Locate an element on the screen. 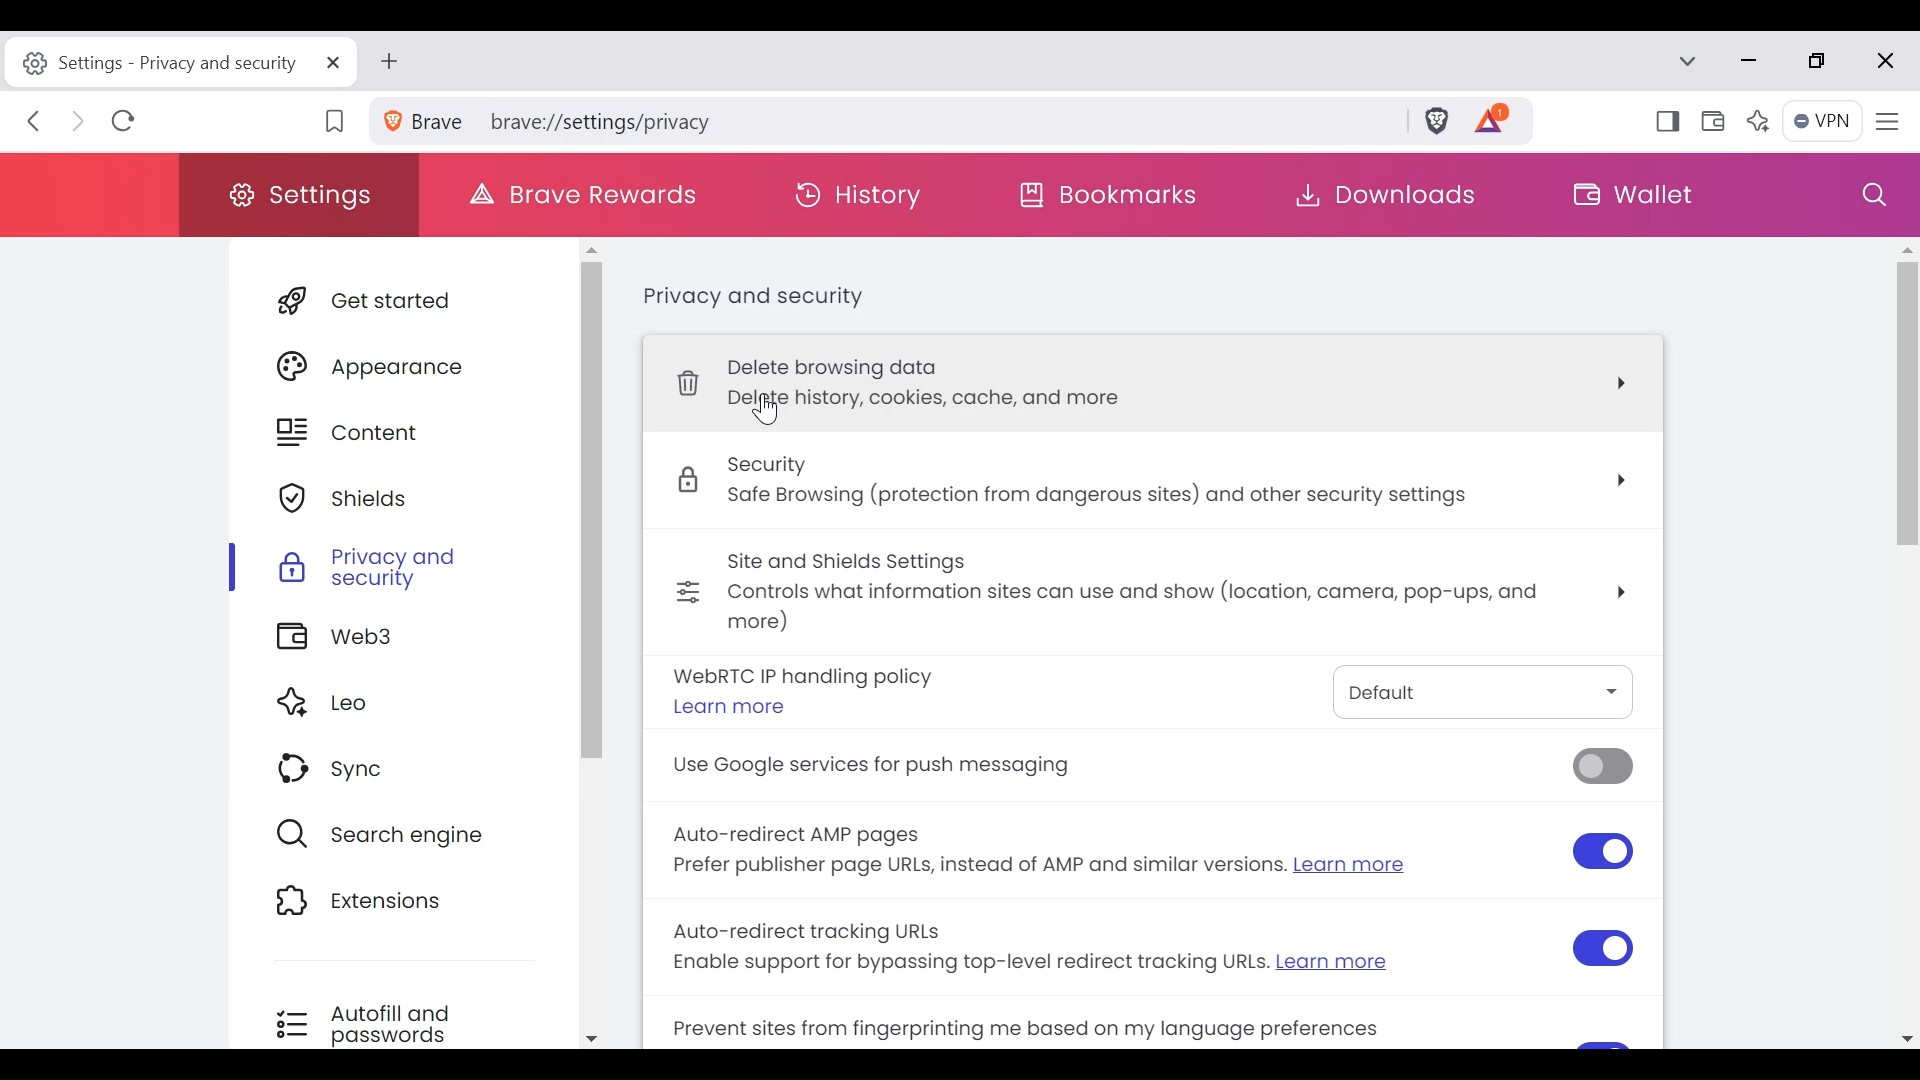 The width and height of the screenshot is (1920, 1080). Bookmark this Tab is located at coordinates (337, 121).